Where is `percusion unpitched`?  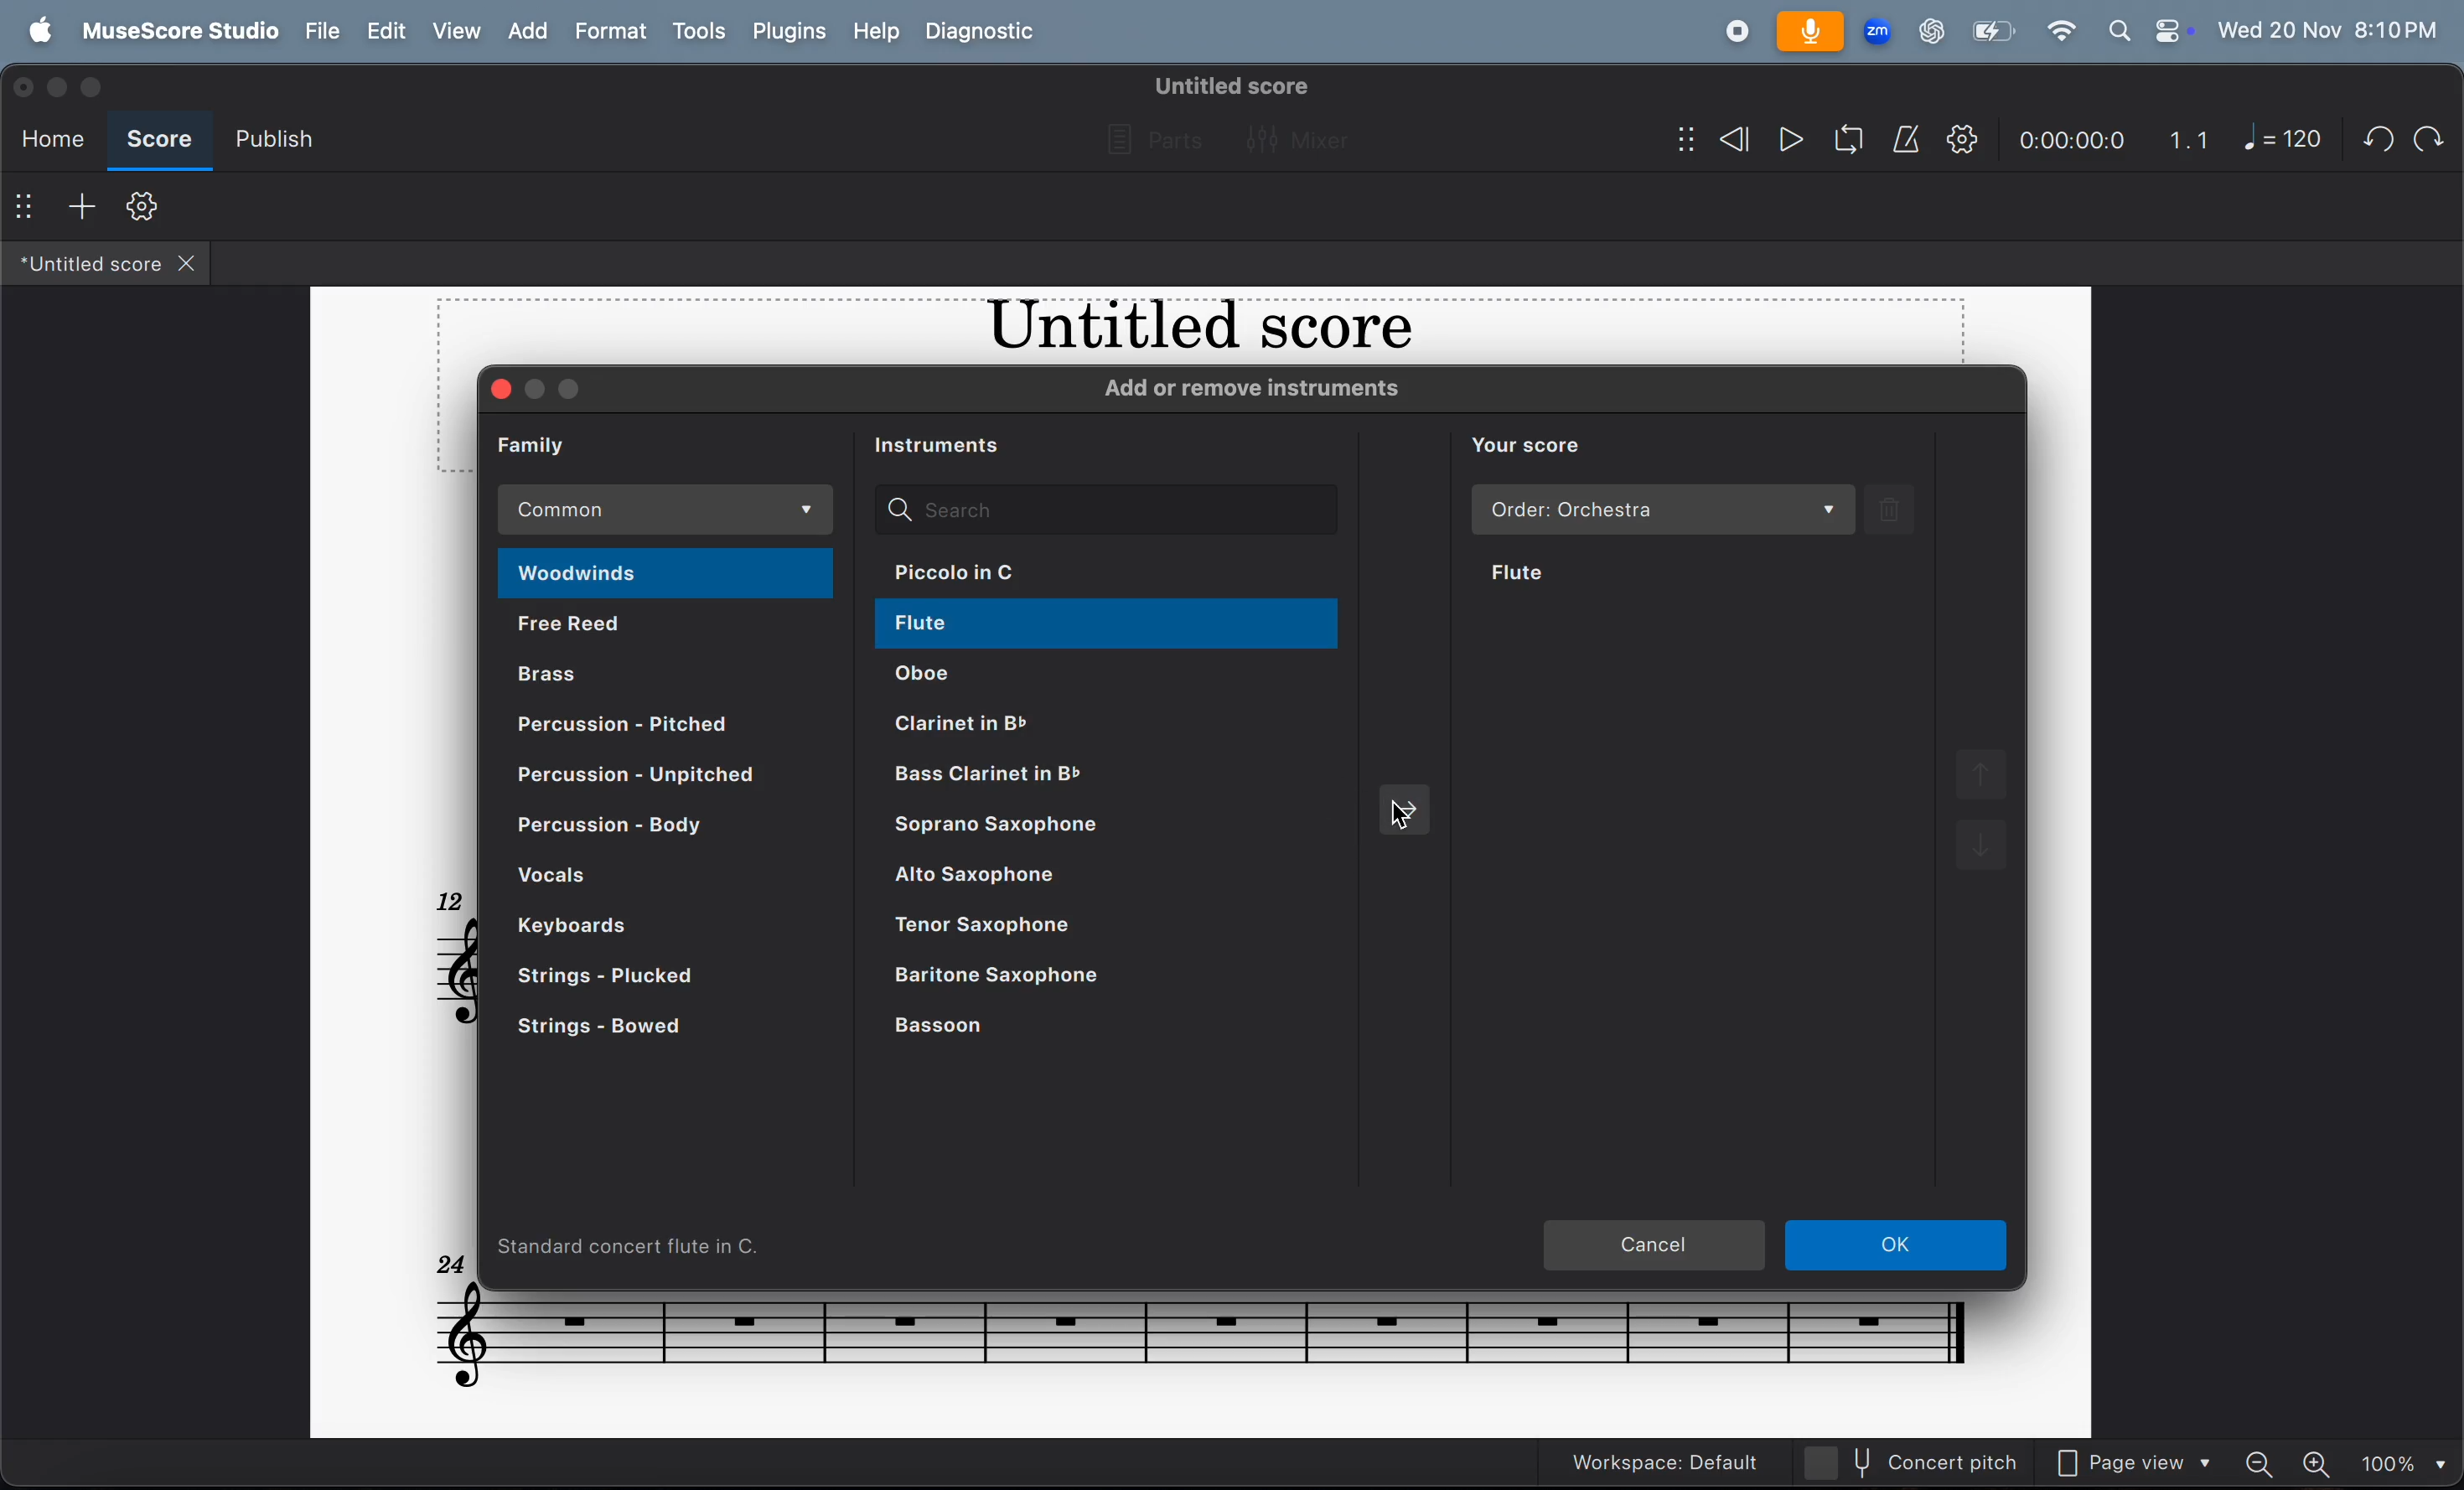 percusion unpitched is located at coordinates (661, 780).